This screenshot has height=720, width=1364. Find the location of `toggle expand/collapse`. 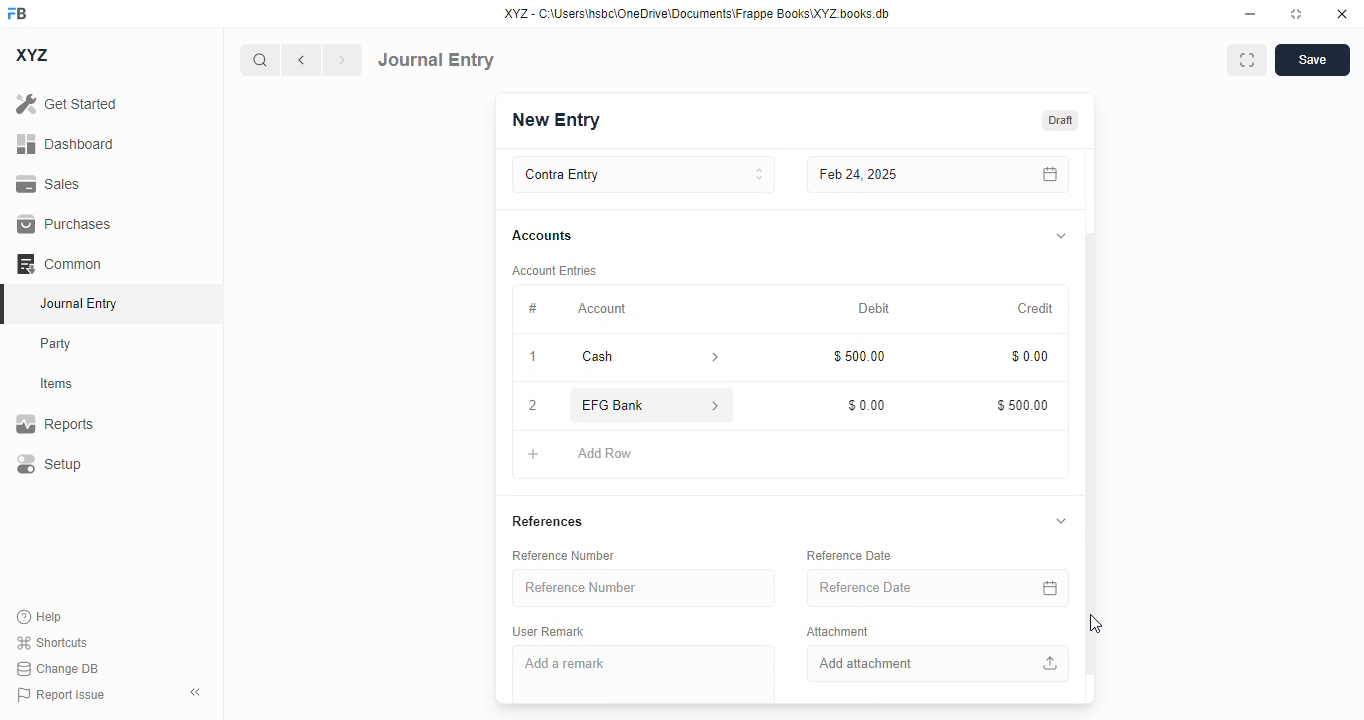

toggle expand/collapse is located at coordinates (1062, 522).